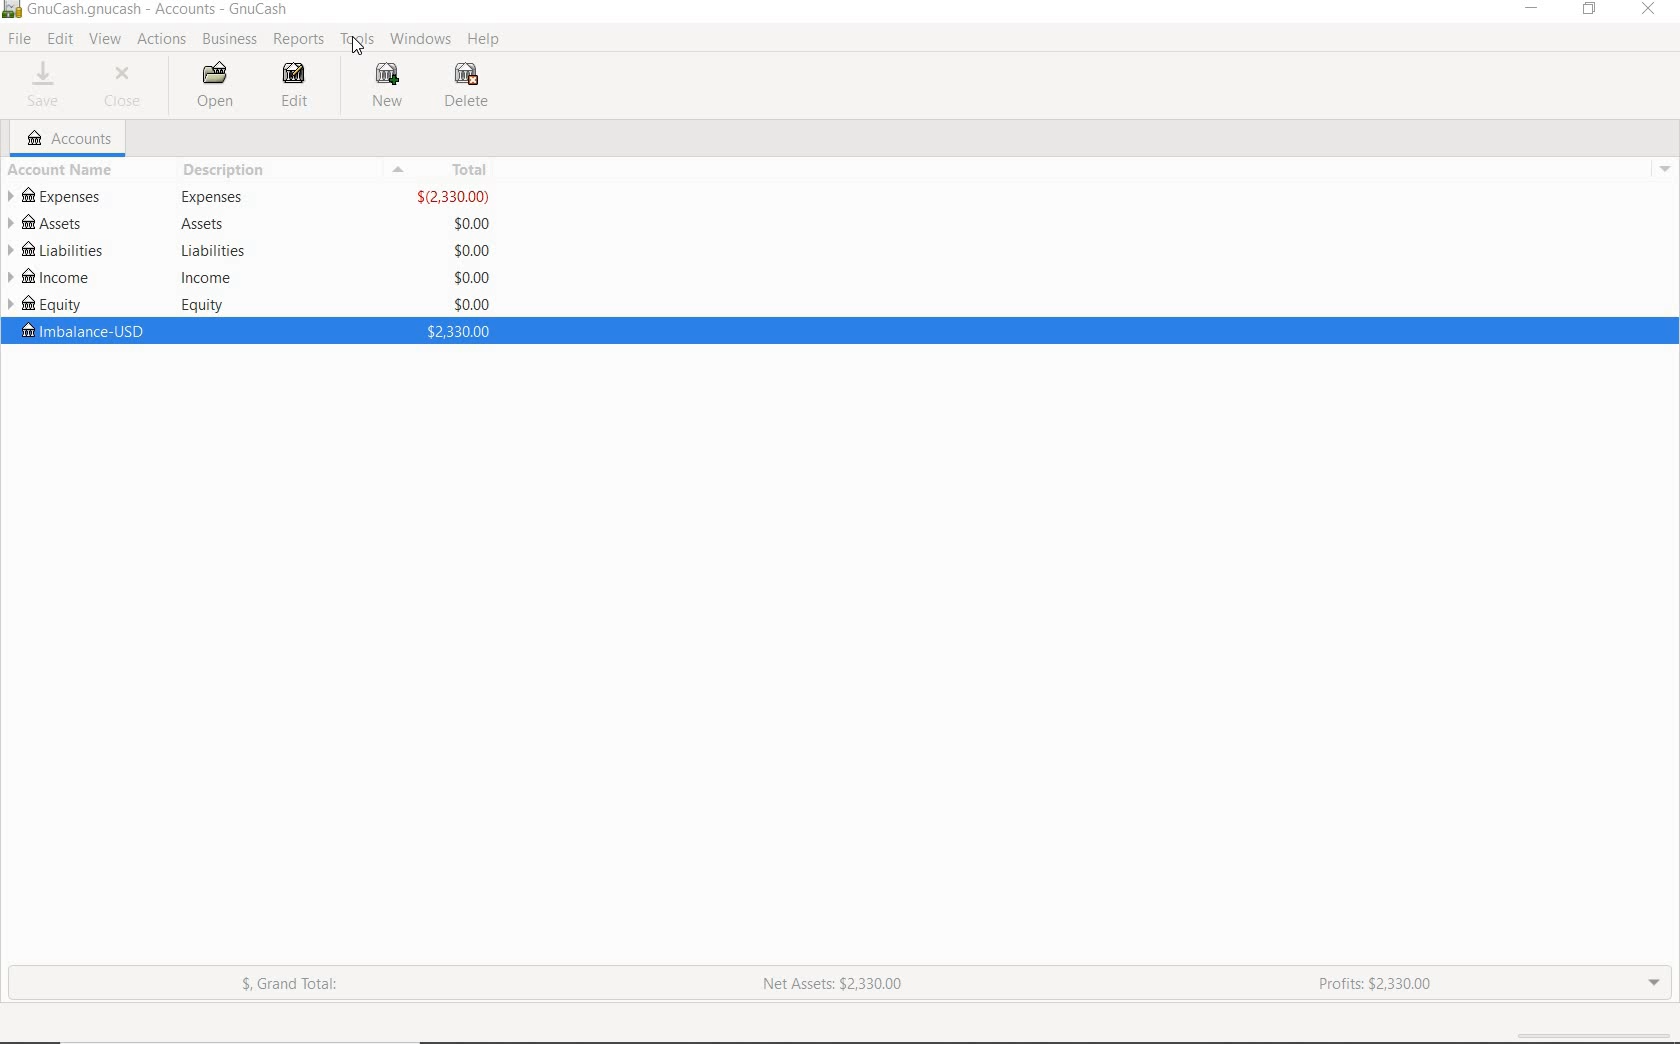 Image resolution: width=1680 pixels, height=1044 pixels. I want to click on LIABILITIES, so click(250, 250).